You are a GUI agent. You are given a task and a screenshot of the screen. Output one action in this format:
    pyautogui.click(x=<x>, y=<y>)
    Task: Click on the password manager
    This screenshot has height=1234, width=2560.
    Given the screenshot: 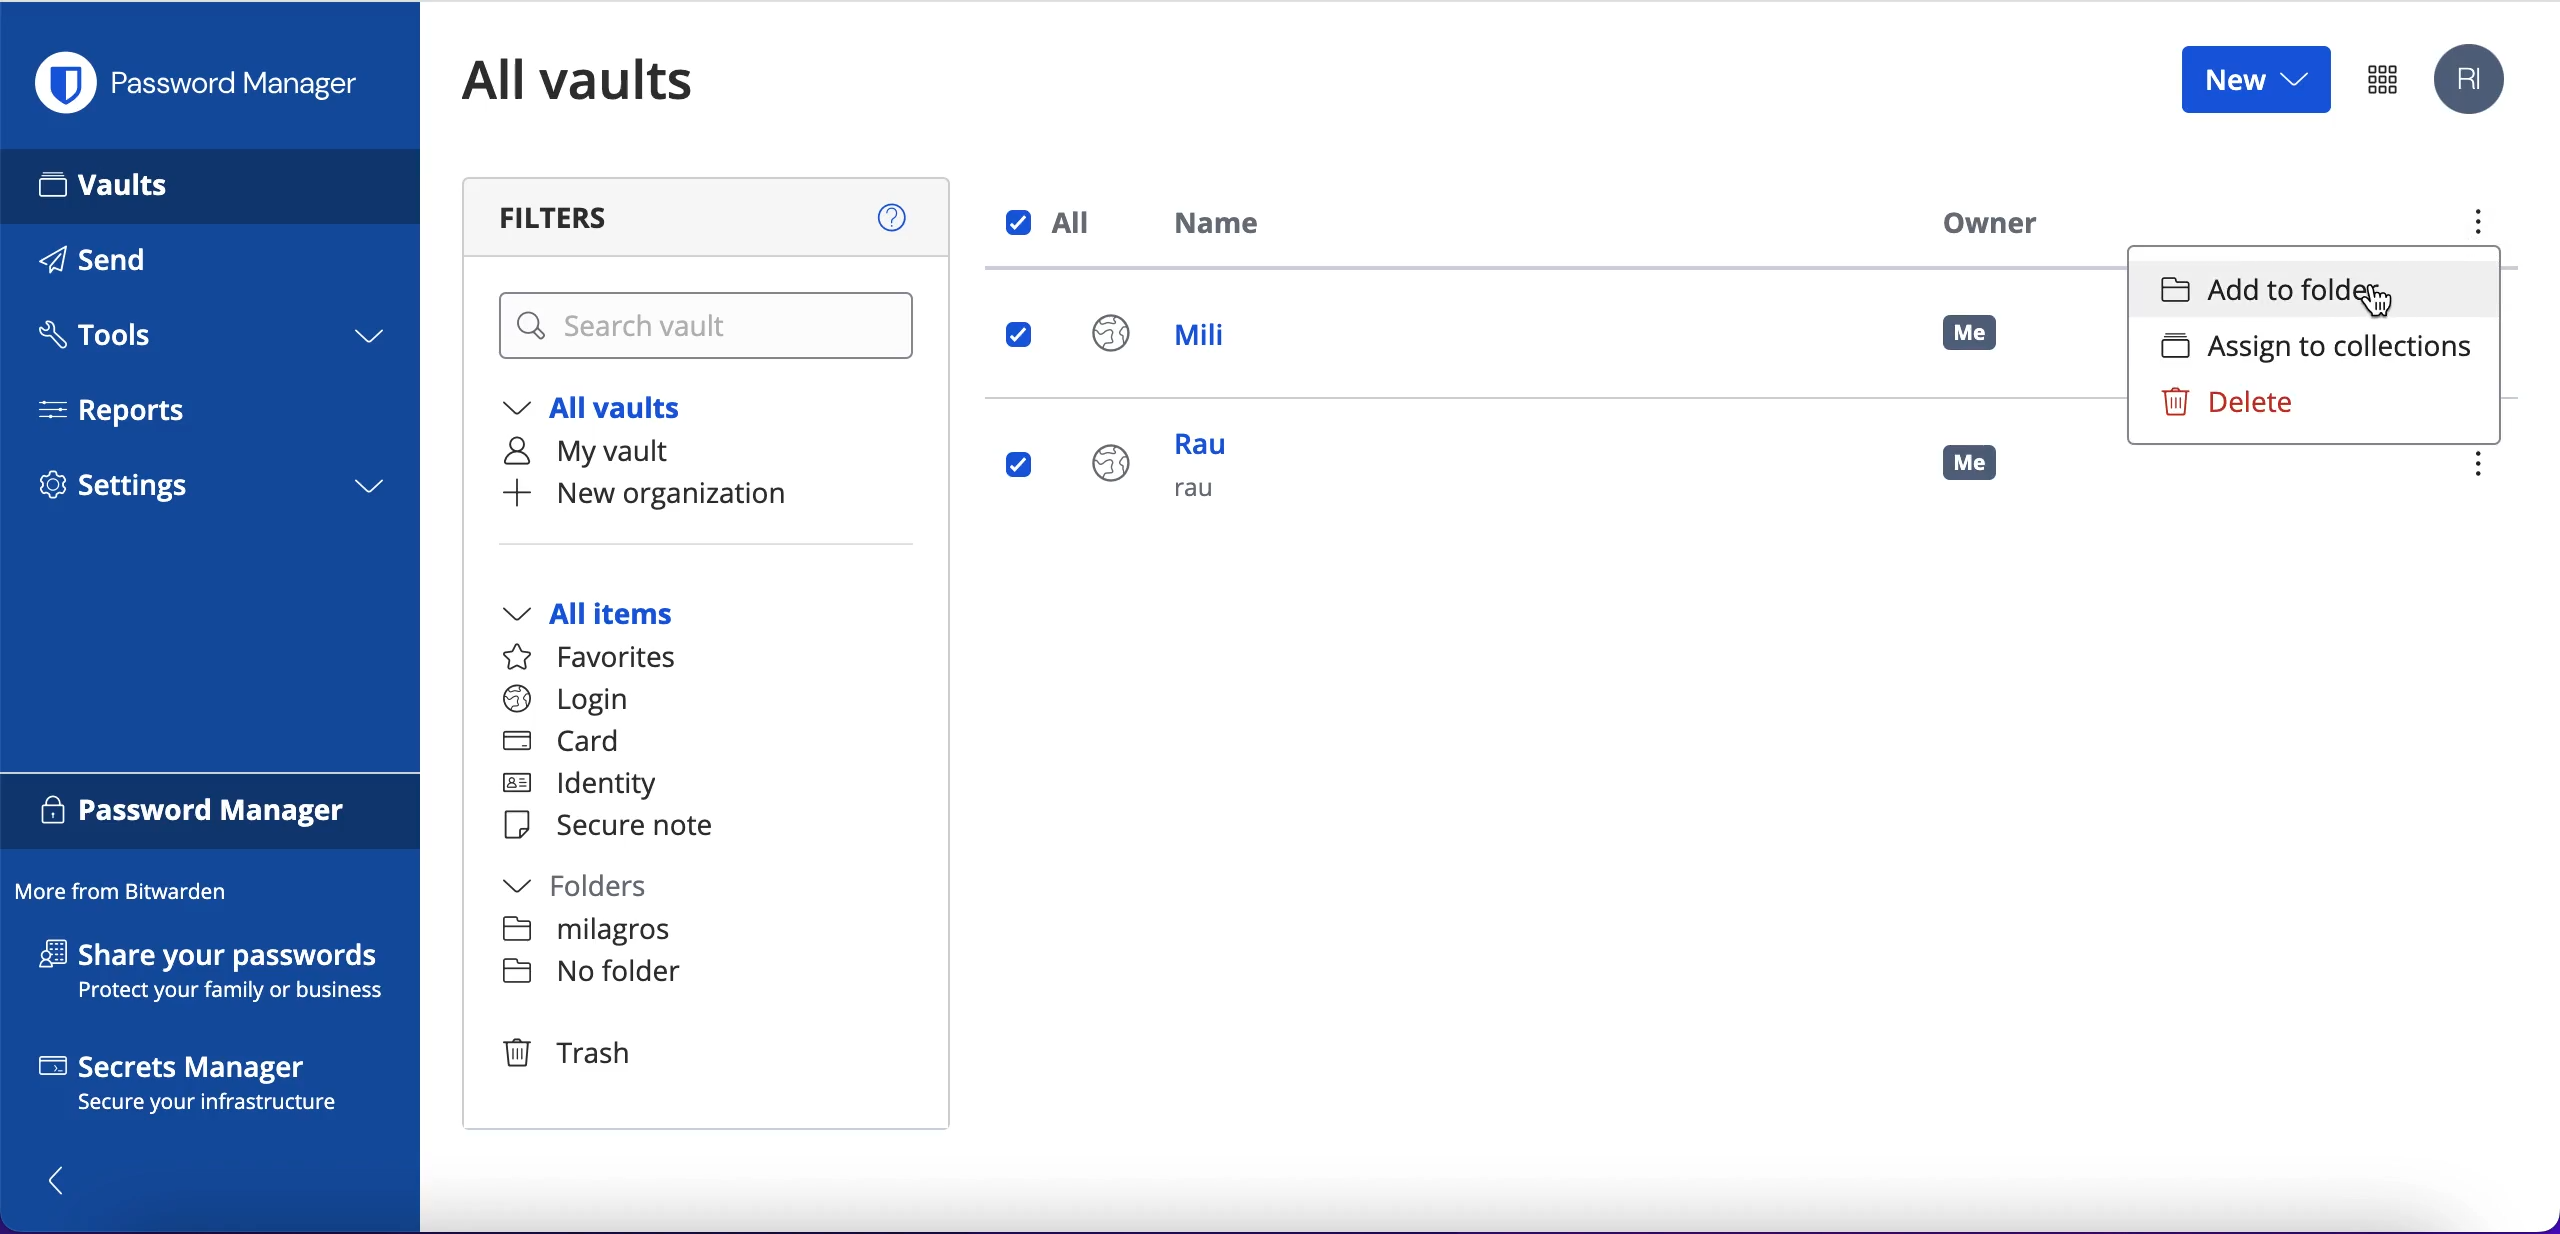 What is the action you would take?
    pyautogui.click(x=206, y=83)
    